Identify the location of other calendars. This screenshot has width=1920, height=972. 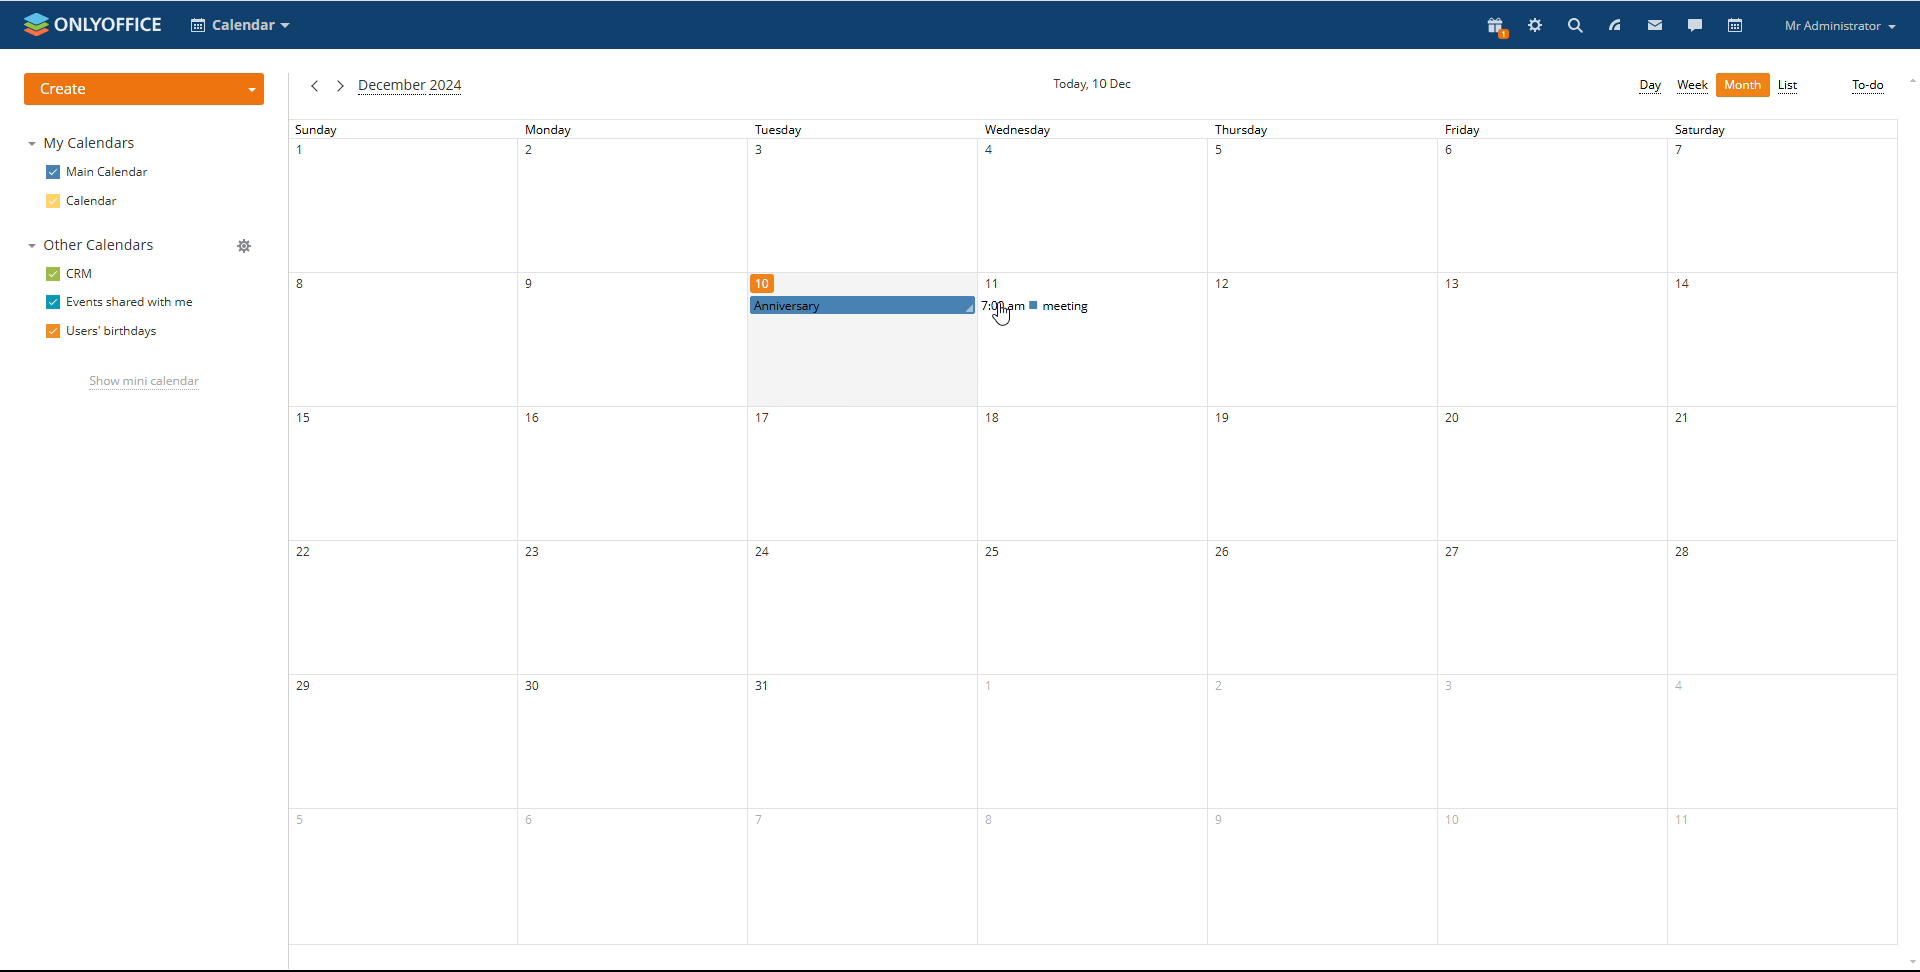
(92, 245).